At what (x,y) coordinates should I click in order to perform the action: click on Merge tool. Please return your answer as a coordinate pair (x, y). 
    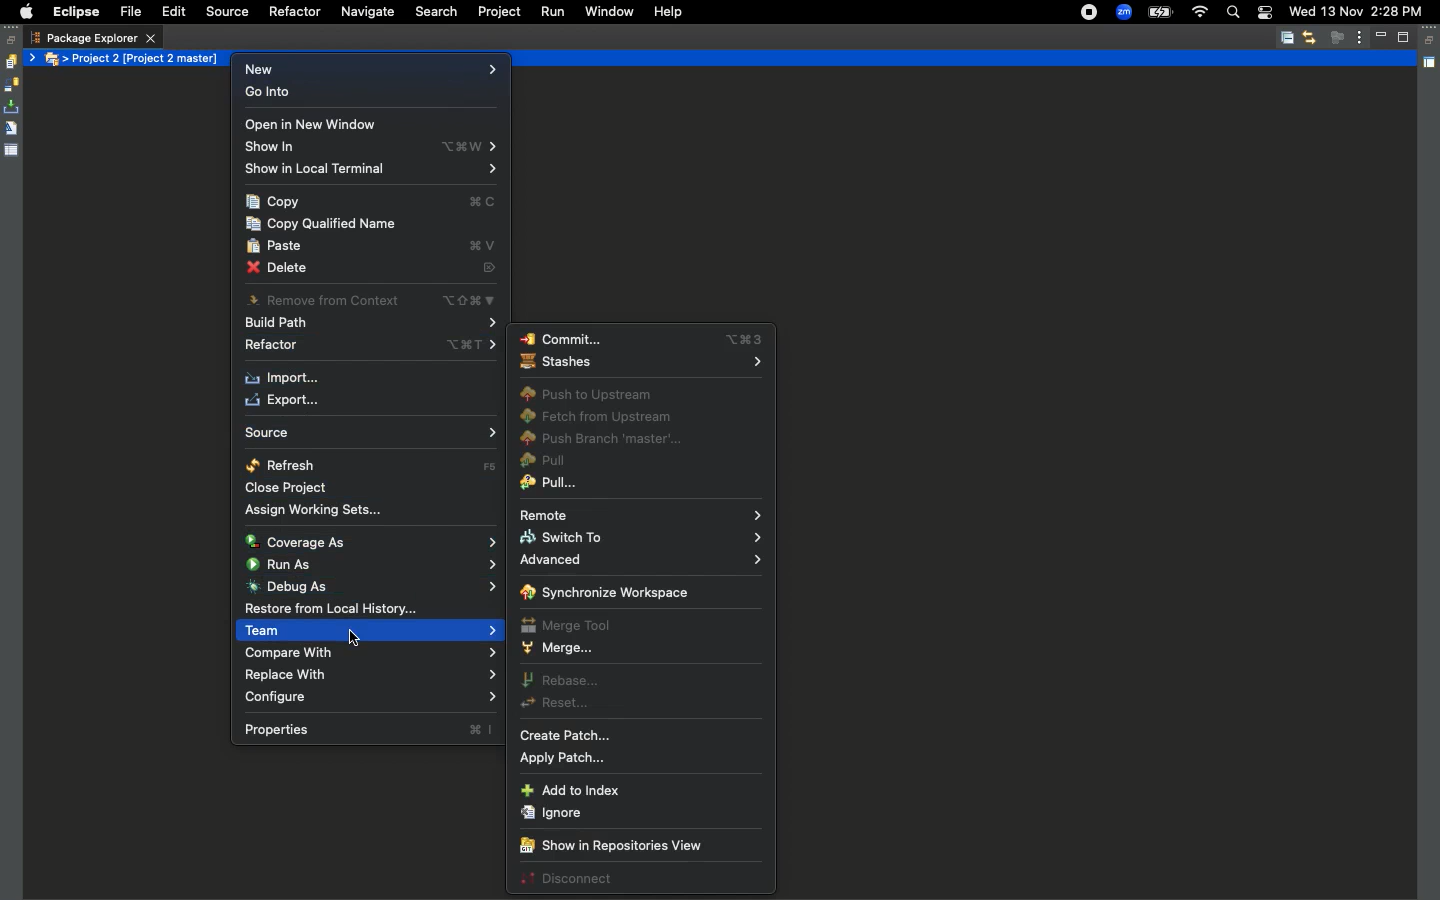
    Looking at the image, I should click on (568, 624).